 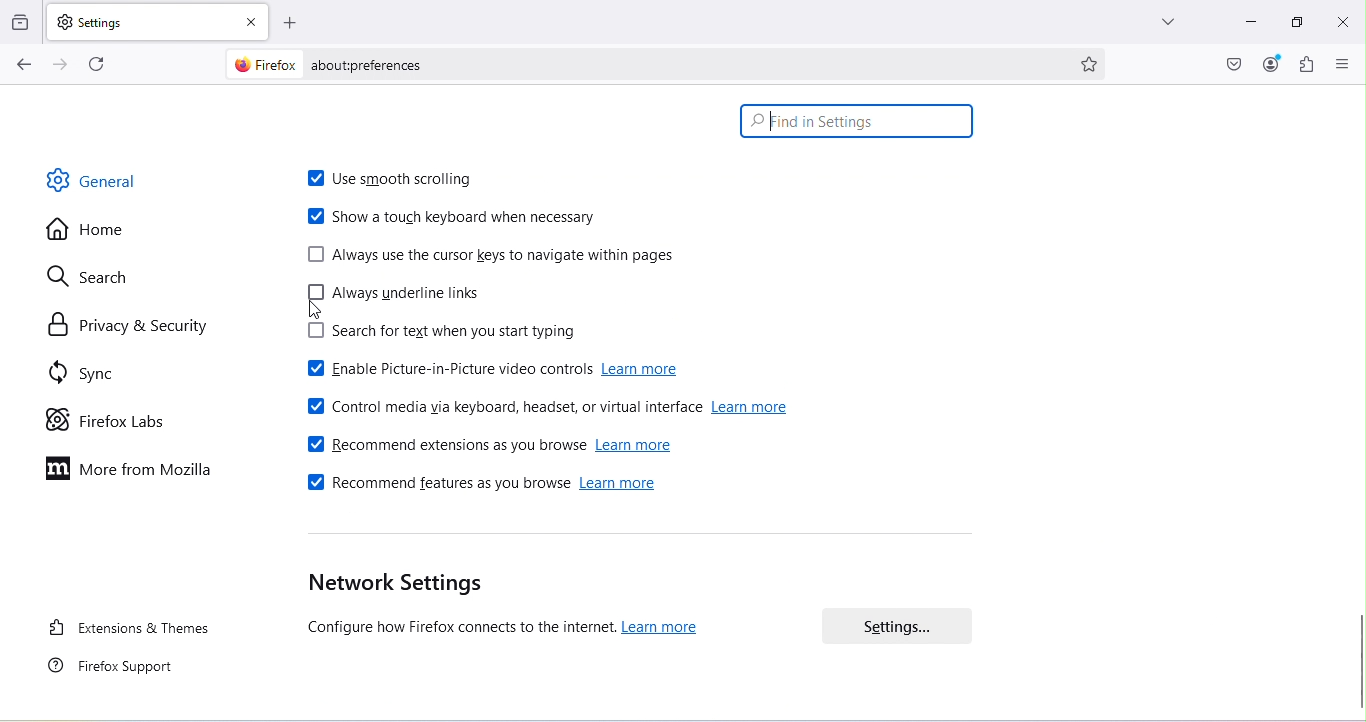 What do you see at coordinates (500, 410) in the screenshot?
I see `Control media via keyboard, headset or virtual interface` at bounding box center [500, 410].